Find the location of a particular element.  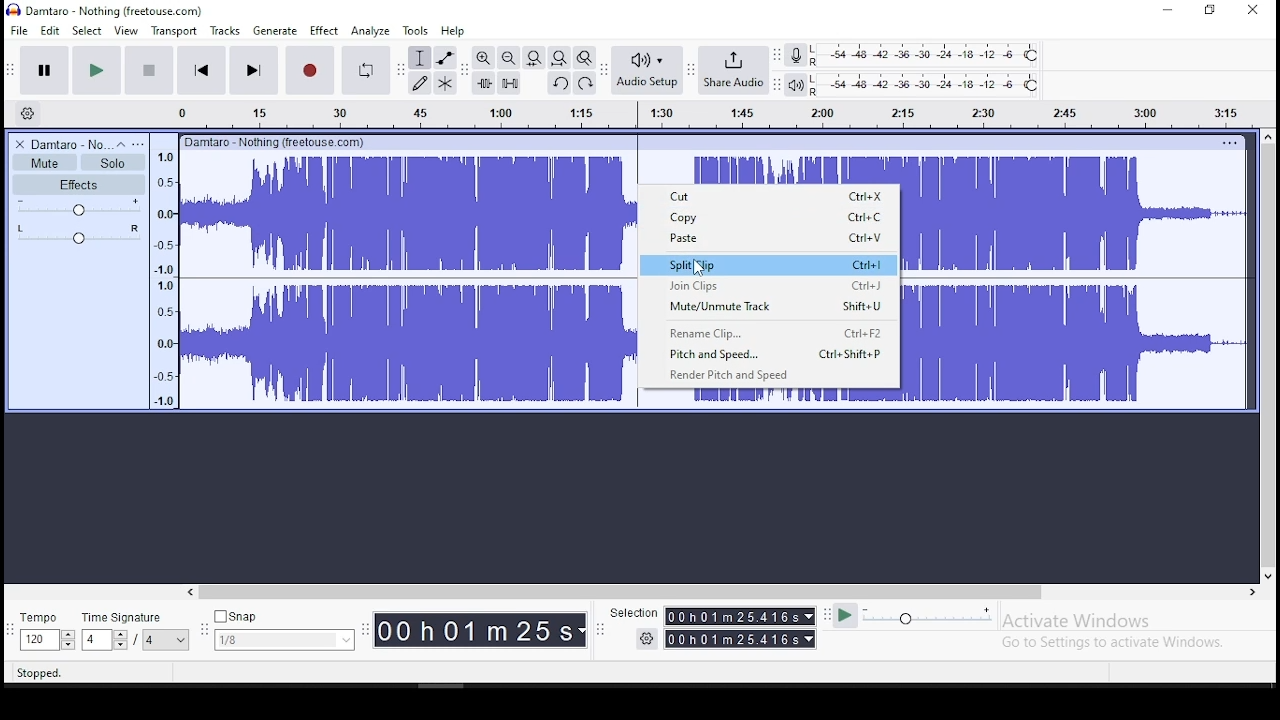

skip to end is located at coordinates (255, 70).